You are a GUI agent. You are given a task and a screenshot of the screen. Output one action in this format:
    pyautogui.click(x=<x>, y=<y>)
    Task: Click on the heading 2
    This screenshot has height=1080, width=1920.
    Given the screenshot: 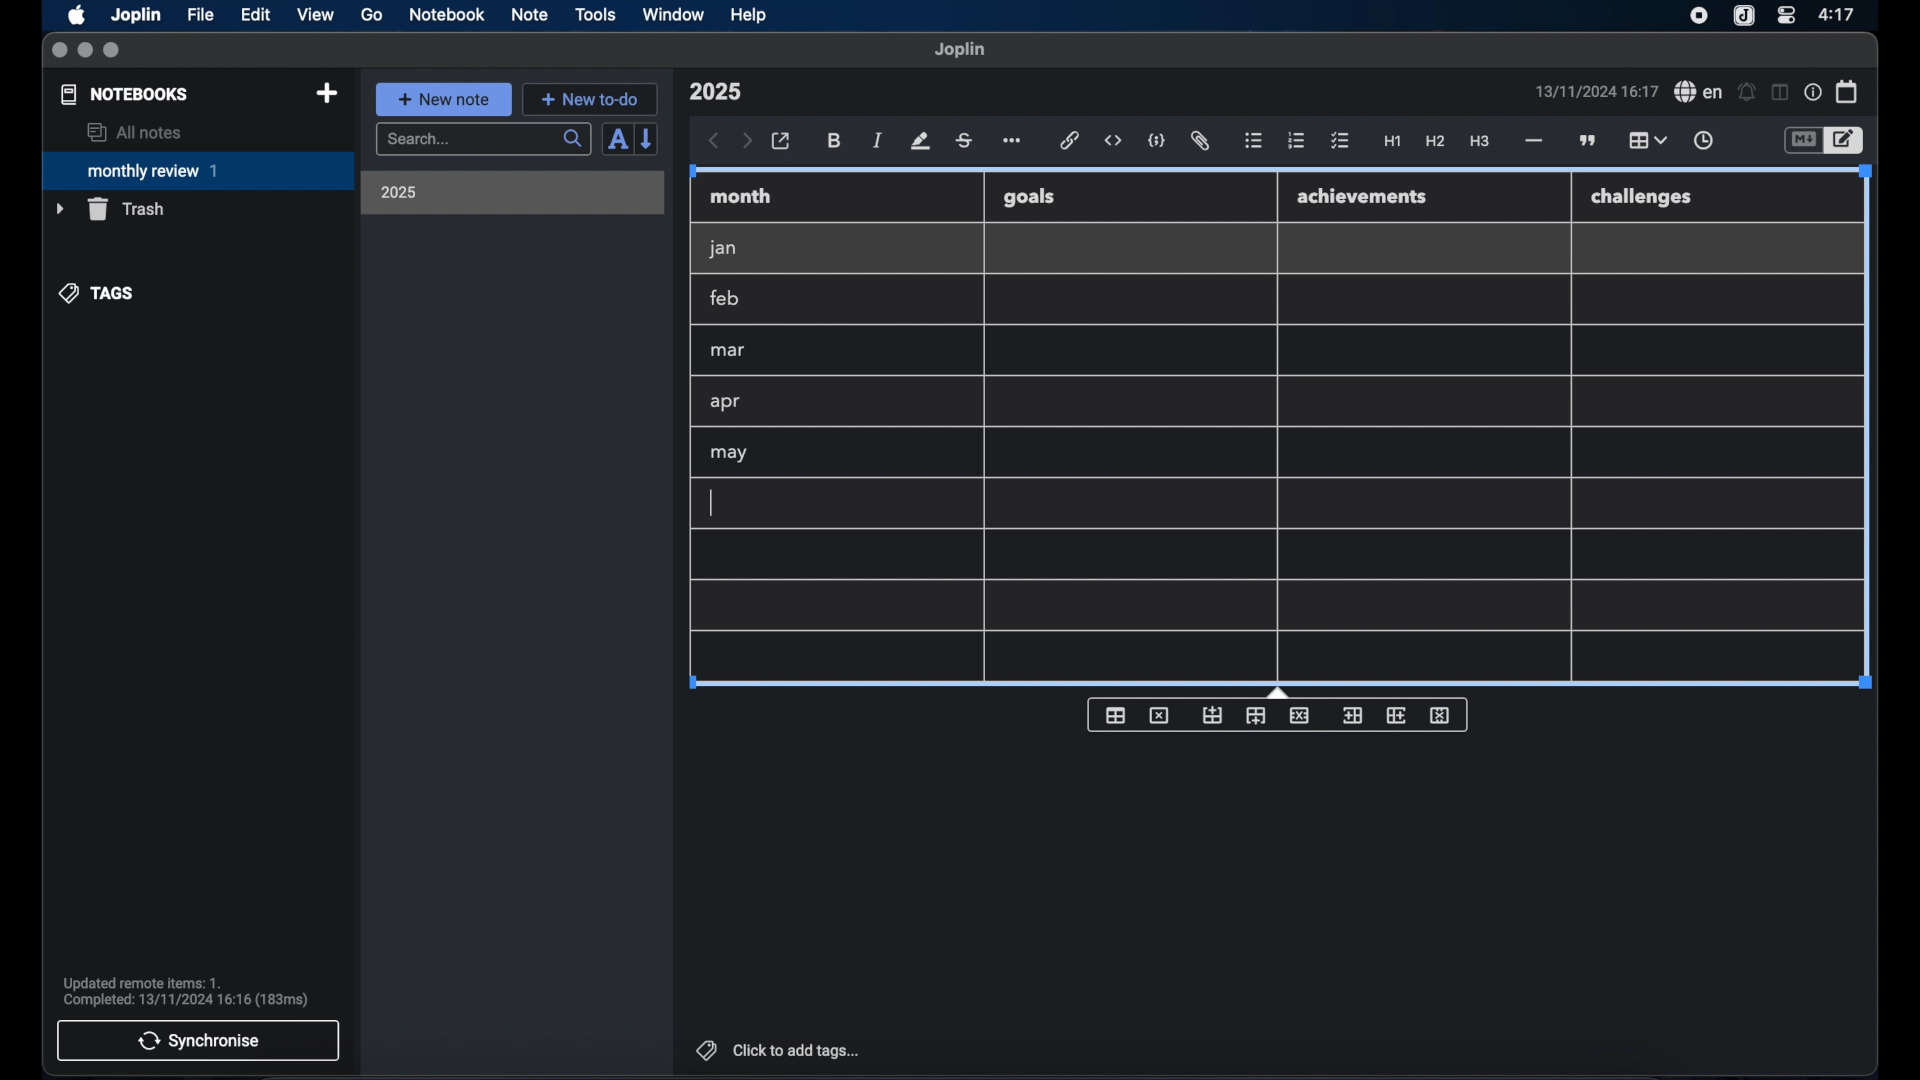 What is the action you would take?
    pyautogui.click(x=1436, y=142)
    